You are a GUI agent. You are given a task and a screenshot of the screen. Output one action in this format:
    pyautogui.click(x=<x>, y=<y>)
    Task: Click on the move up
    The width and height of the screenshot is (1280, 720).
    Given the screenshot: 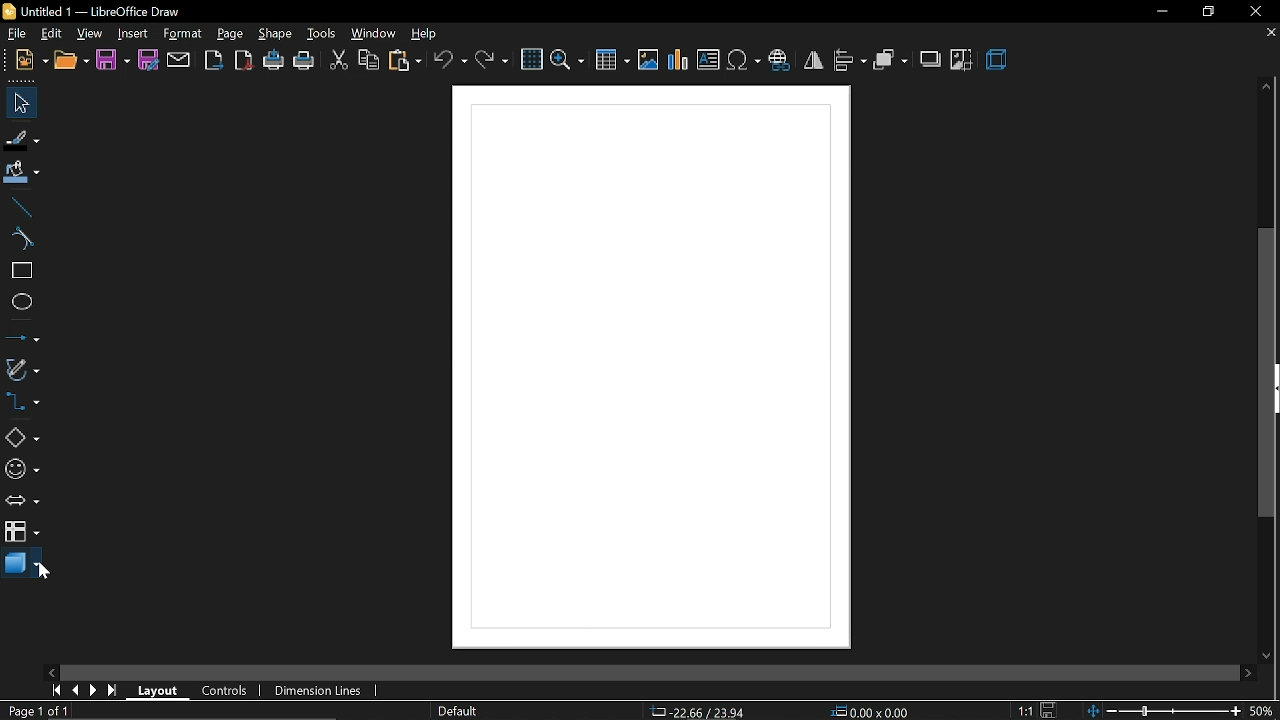 What is the action you would take?
    pyautogui.click(x=1268, y=86)
    